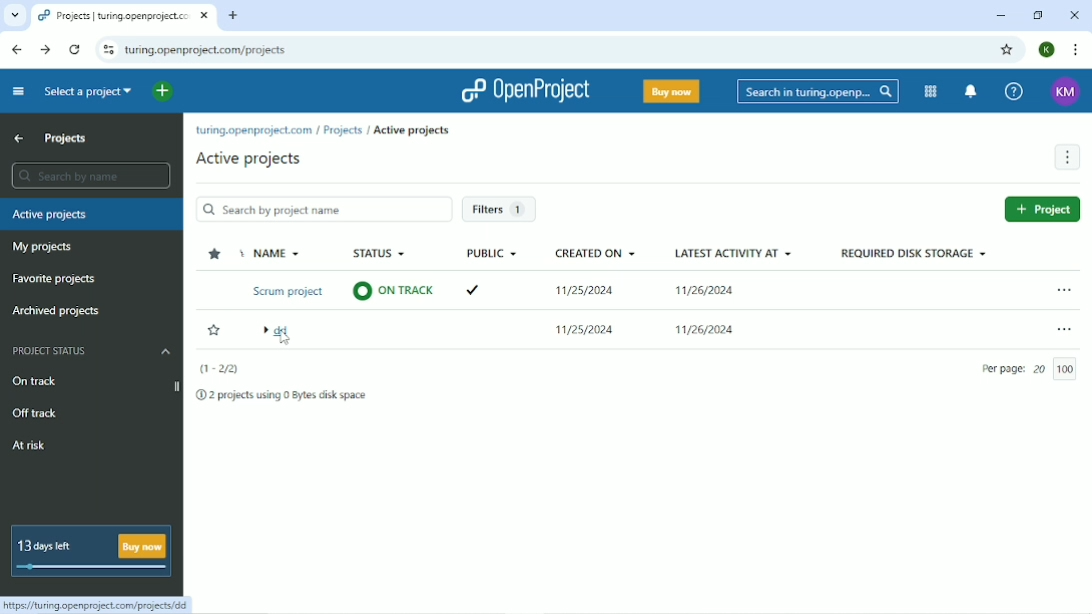 This screenshot has height=614, width=1092. I want to click on Open menu, so click(1064, 290).